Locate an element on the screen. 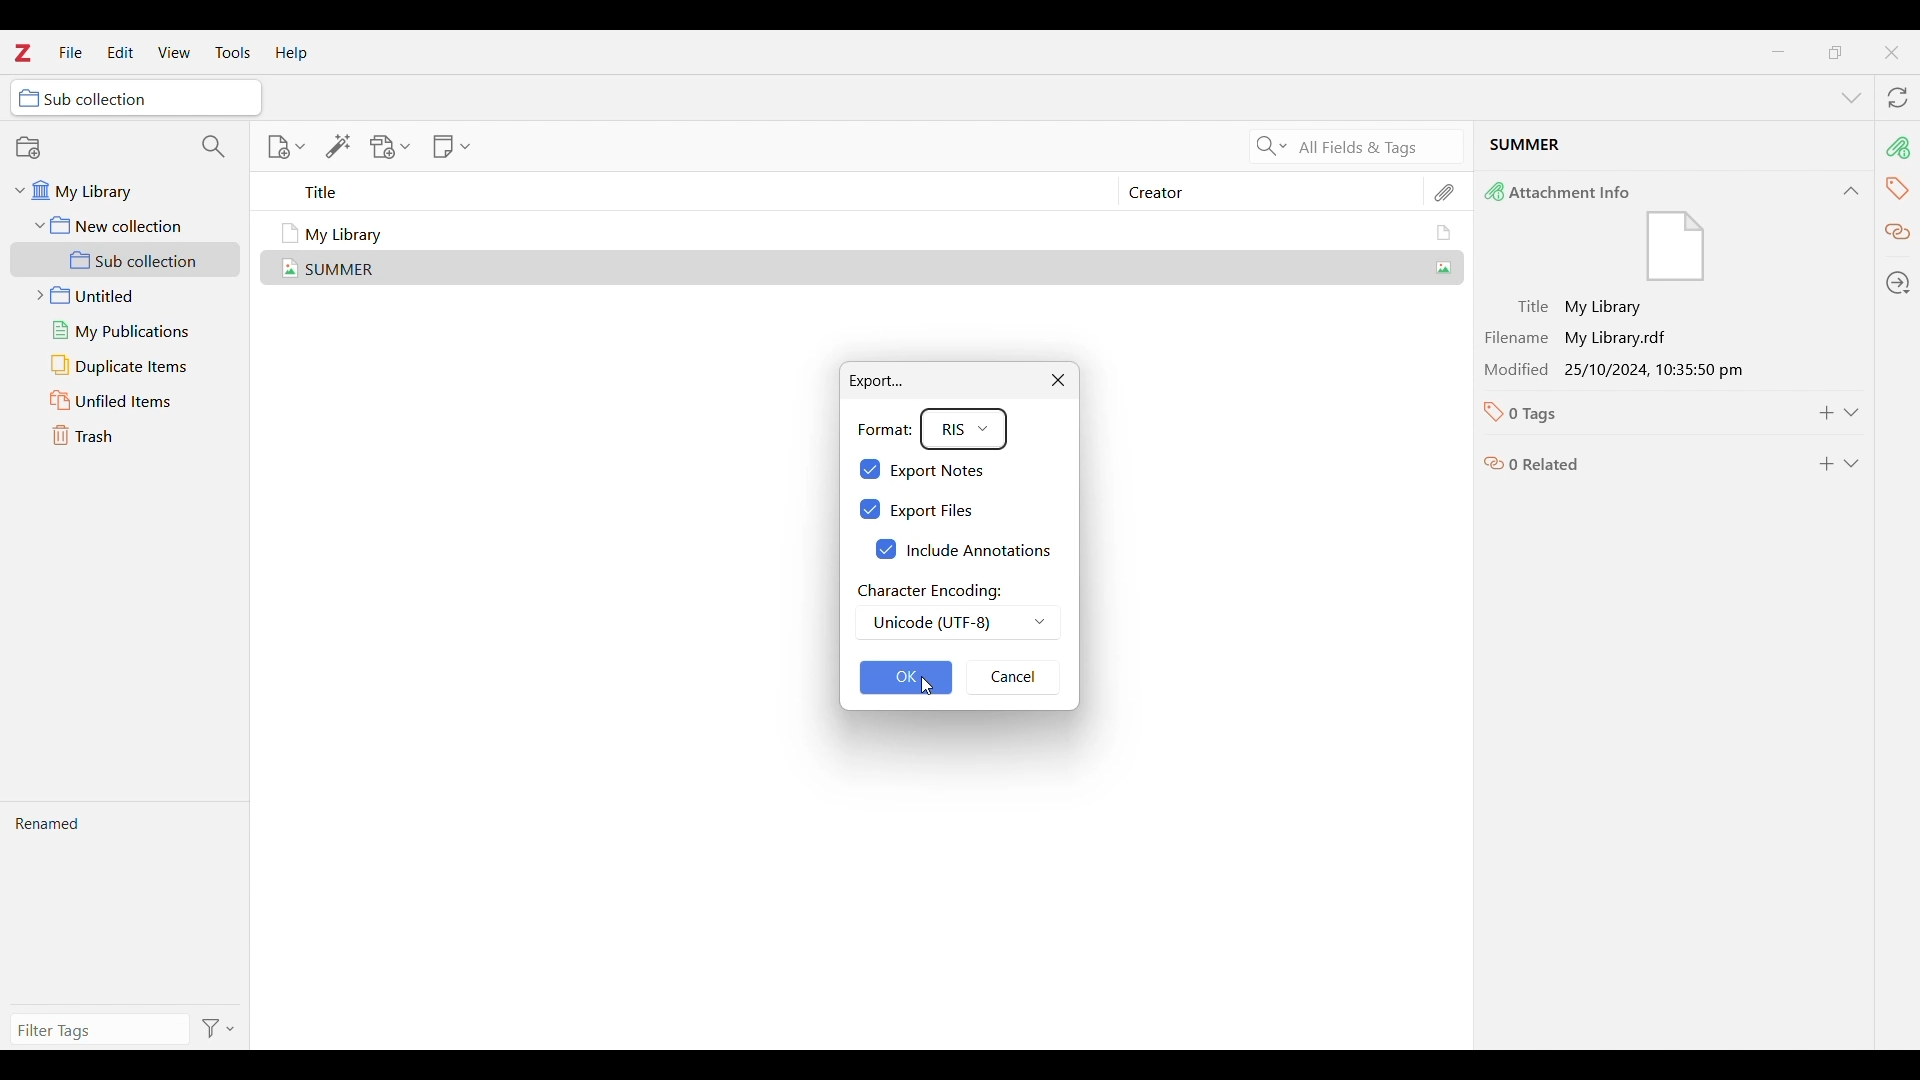  checkbox is located at coordinates (885, 549).